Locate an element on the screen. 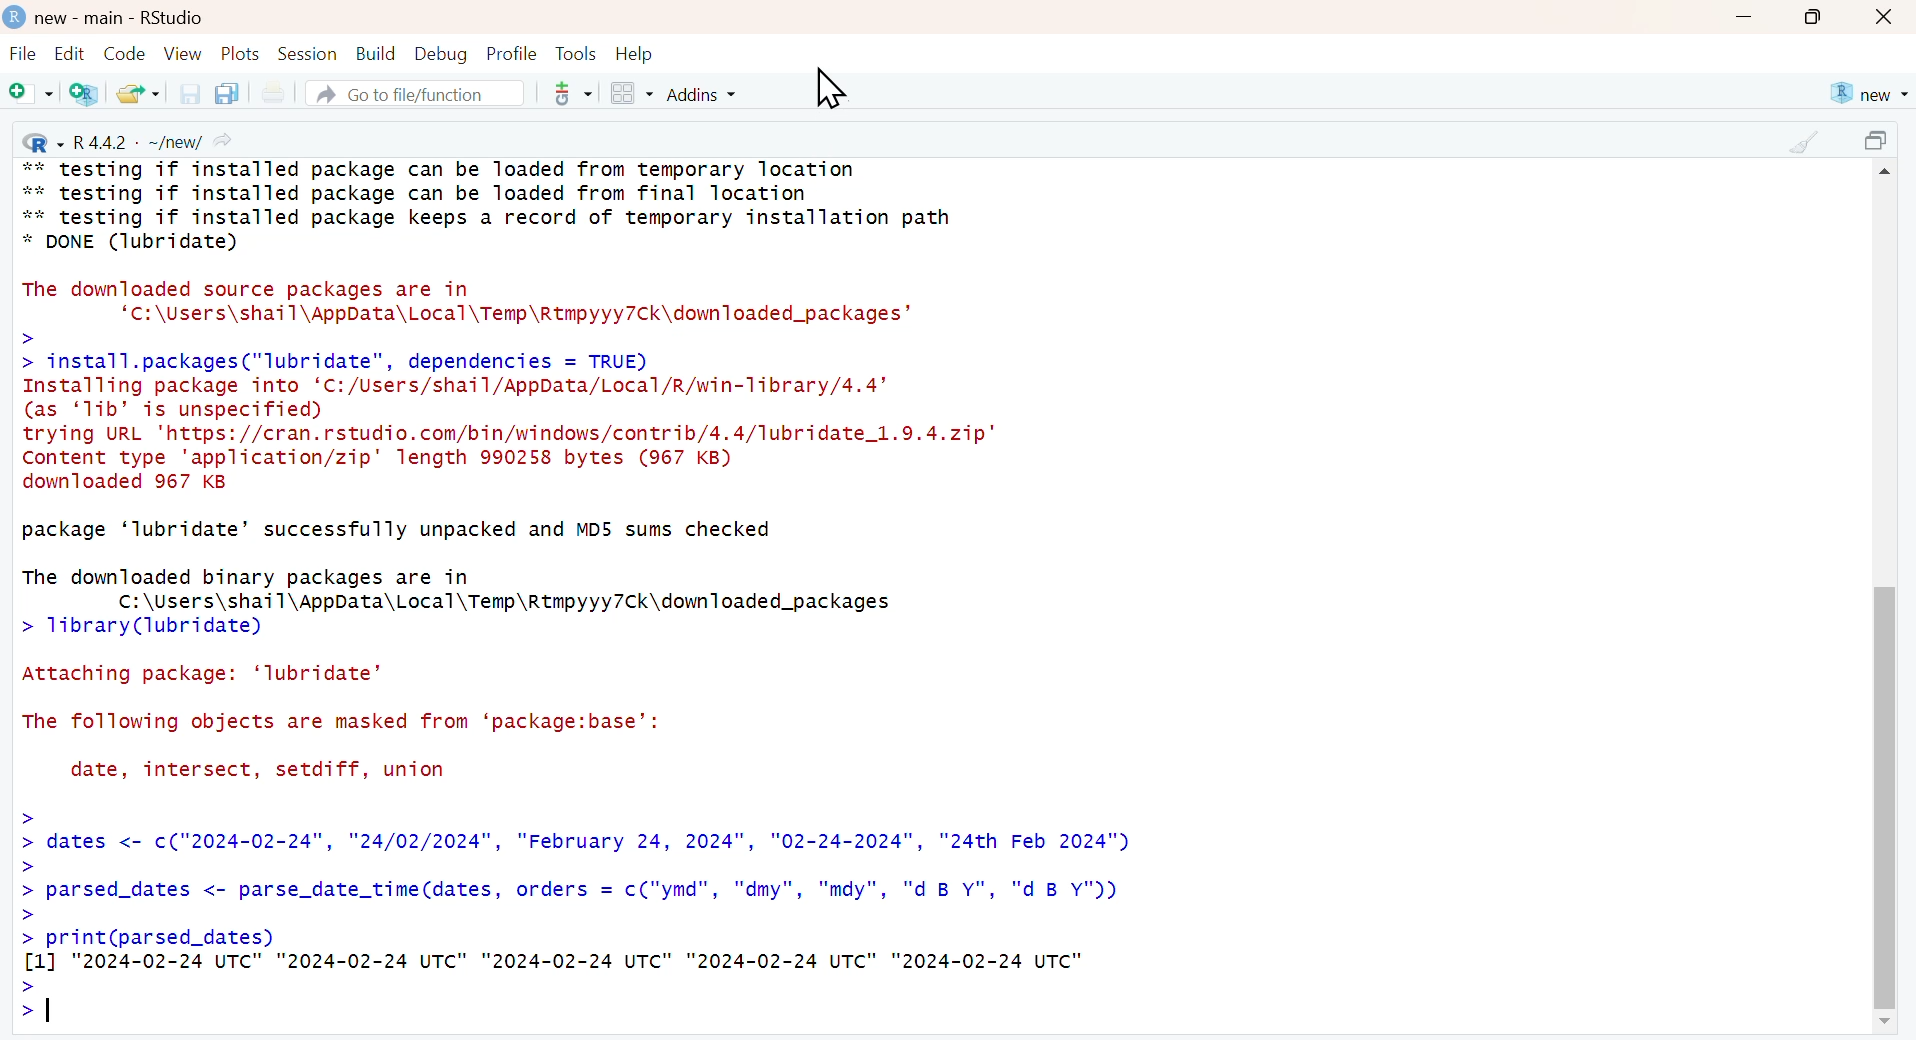 The height and width of the screenshot is (1040, 1916). package ‘lubridate’ successfully unpacked and MD5 sums checked
The downloaded binary packages are in
C:\Users\shail\AppData\Local\Temp\Rtmpyyy7Ck\downloaded_packages
> 1ibrary(lubridate)
Attaching package: ‘lubridate’
The following objects are masked from ‘package:base’:
date, intersect, setdiff, union is located at coordinates (466, 650).